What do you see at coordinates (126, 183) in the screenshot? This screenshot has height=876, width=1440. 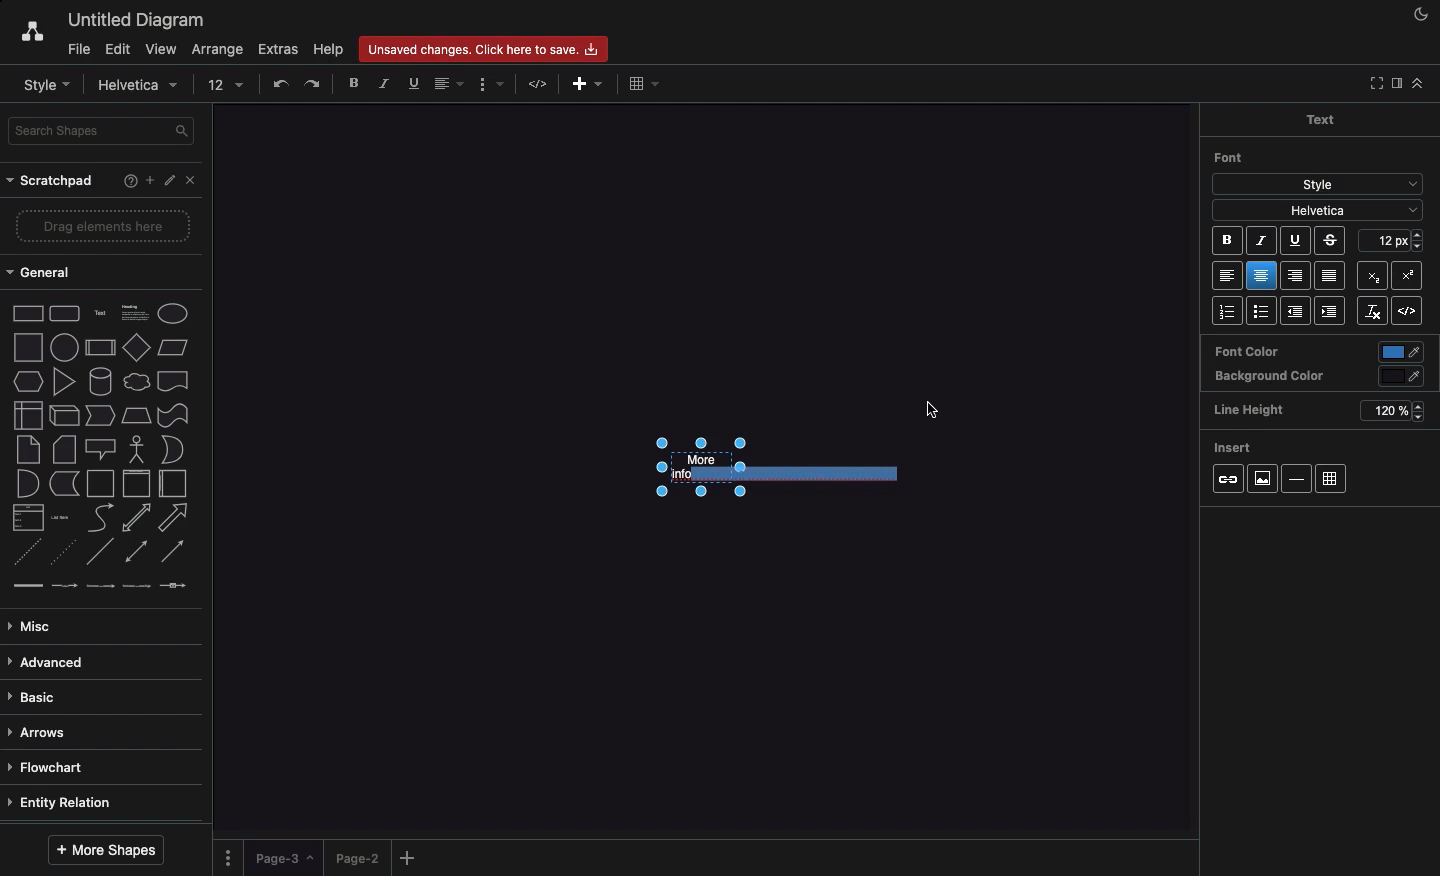 I see `Help` at bounding box center [126, 183].